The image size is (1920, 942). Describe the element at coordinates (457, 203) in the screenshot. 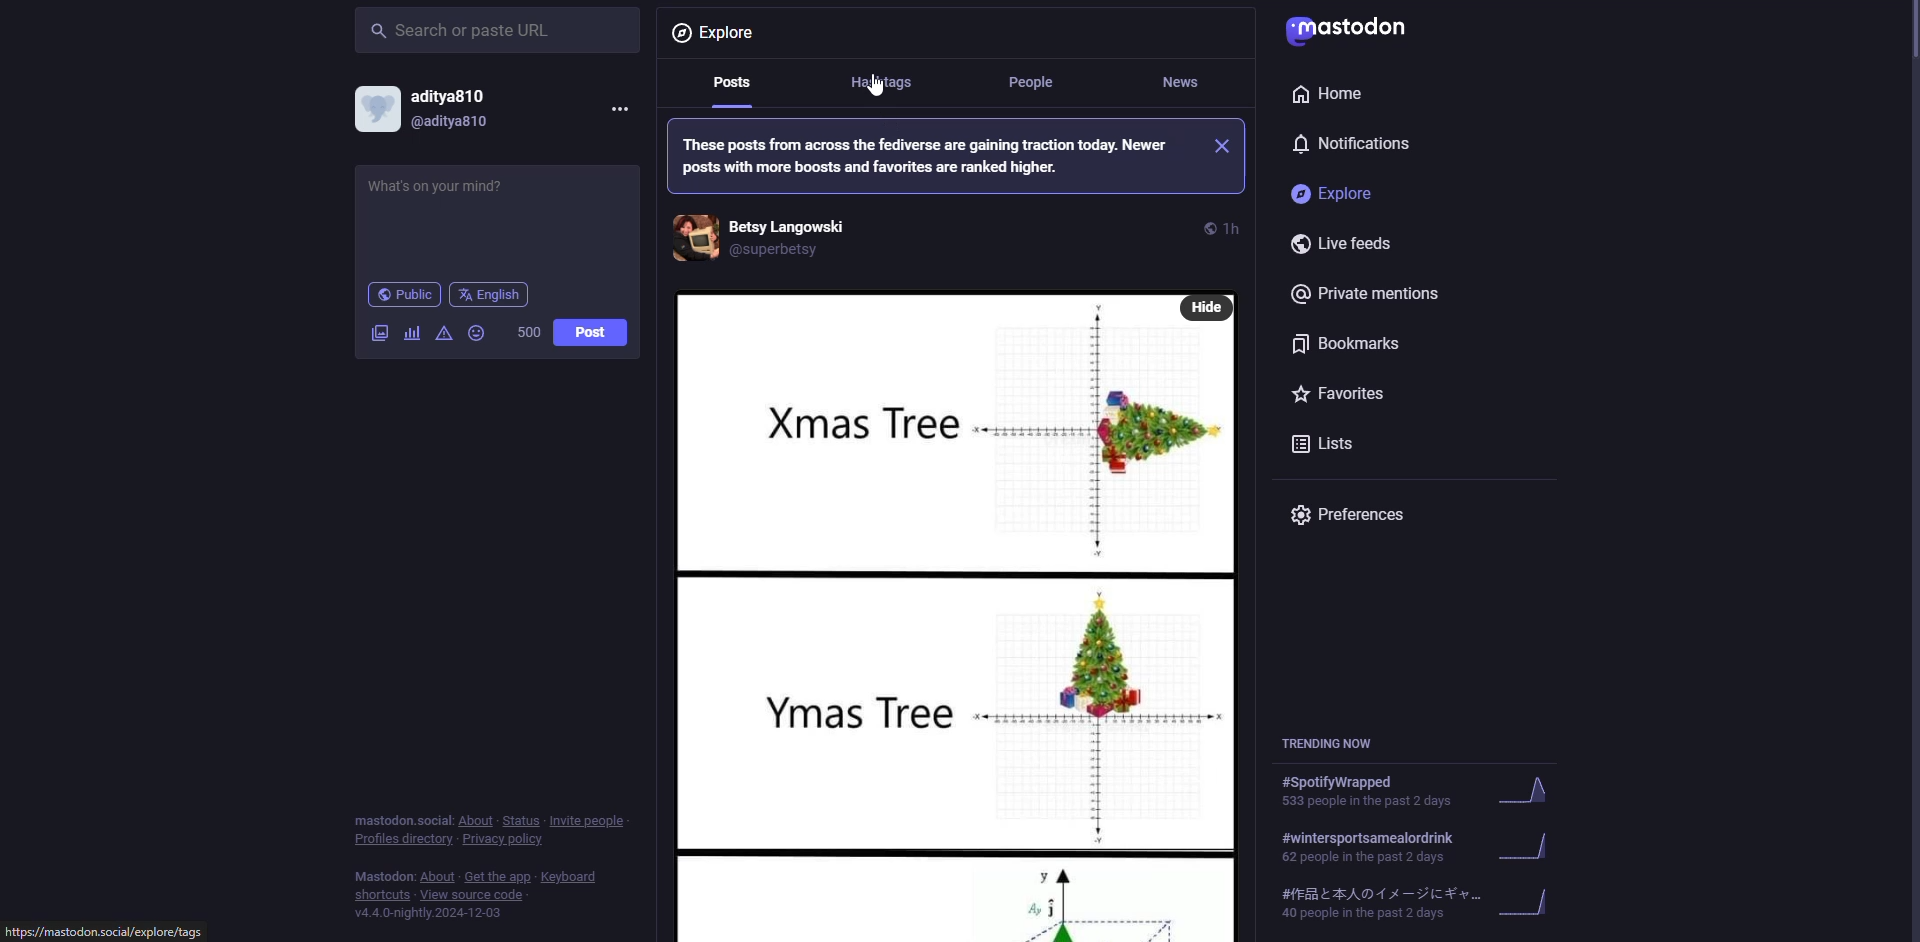

I see `write` at that location.